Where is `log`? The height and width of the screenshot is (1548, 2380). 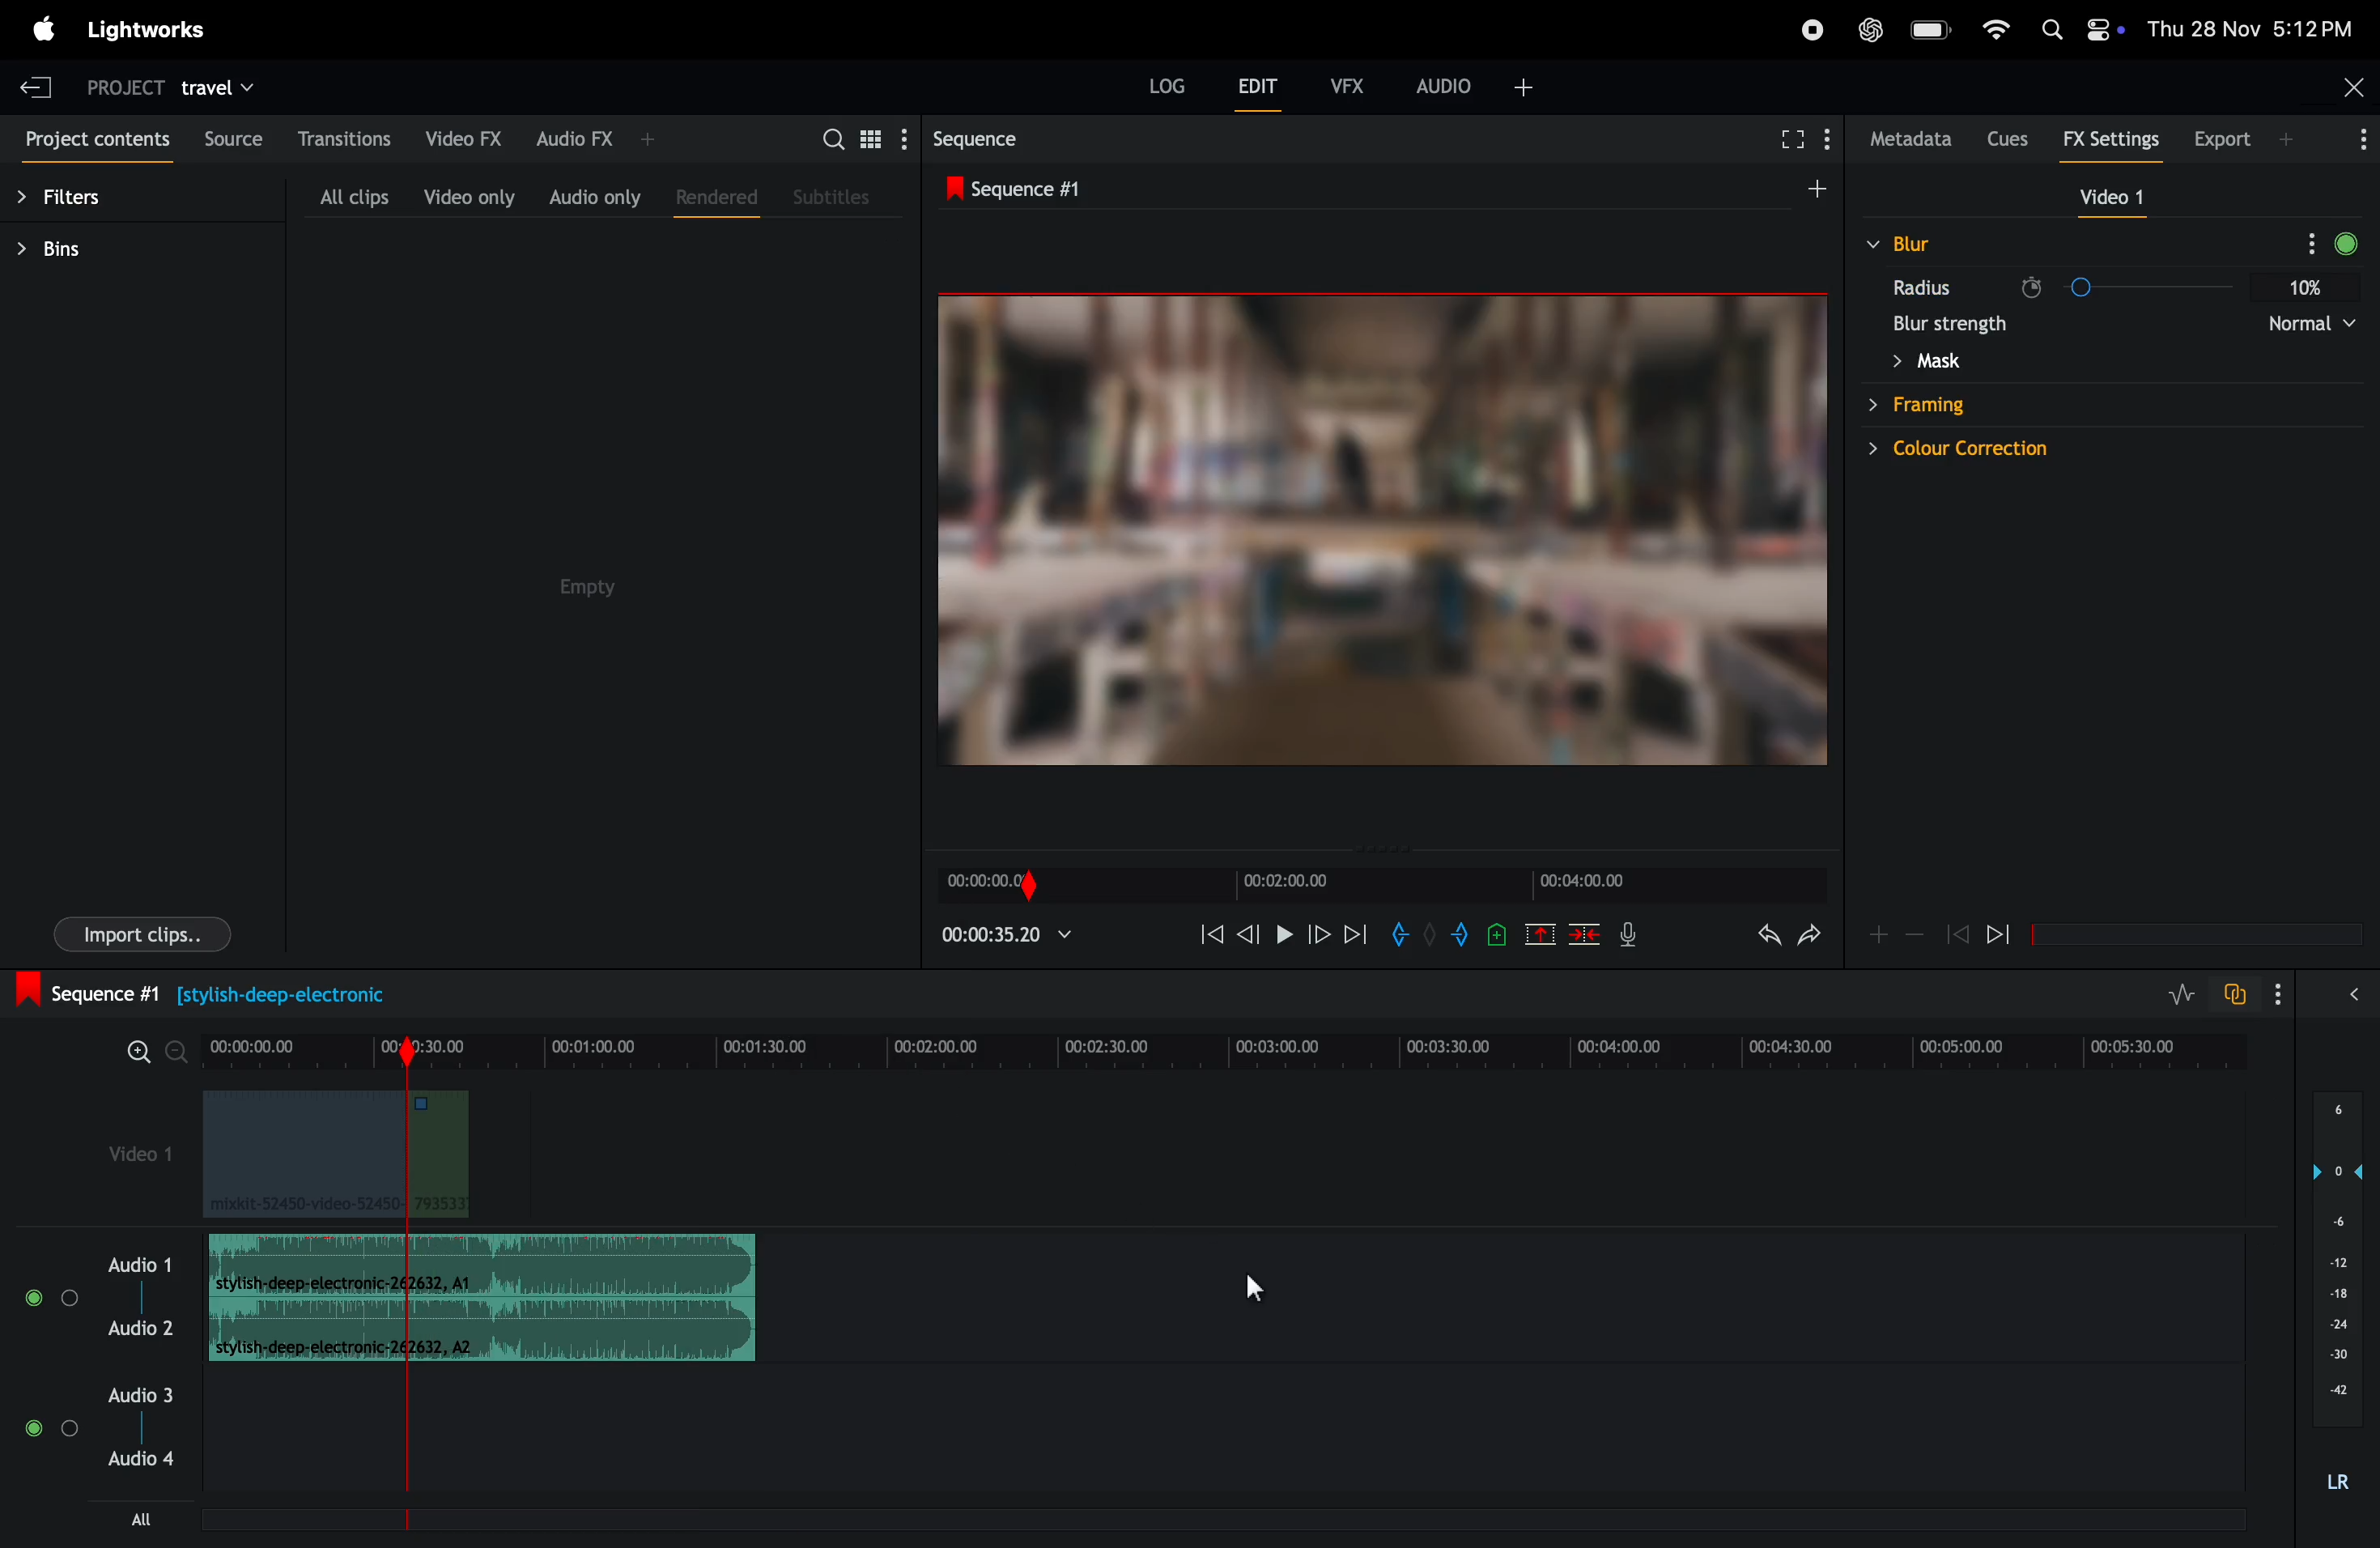 log is located at coordinates (1162, 83).